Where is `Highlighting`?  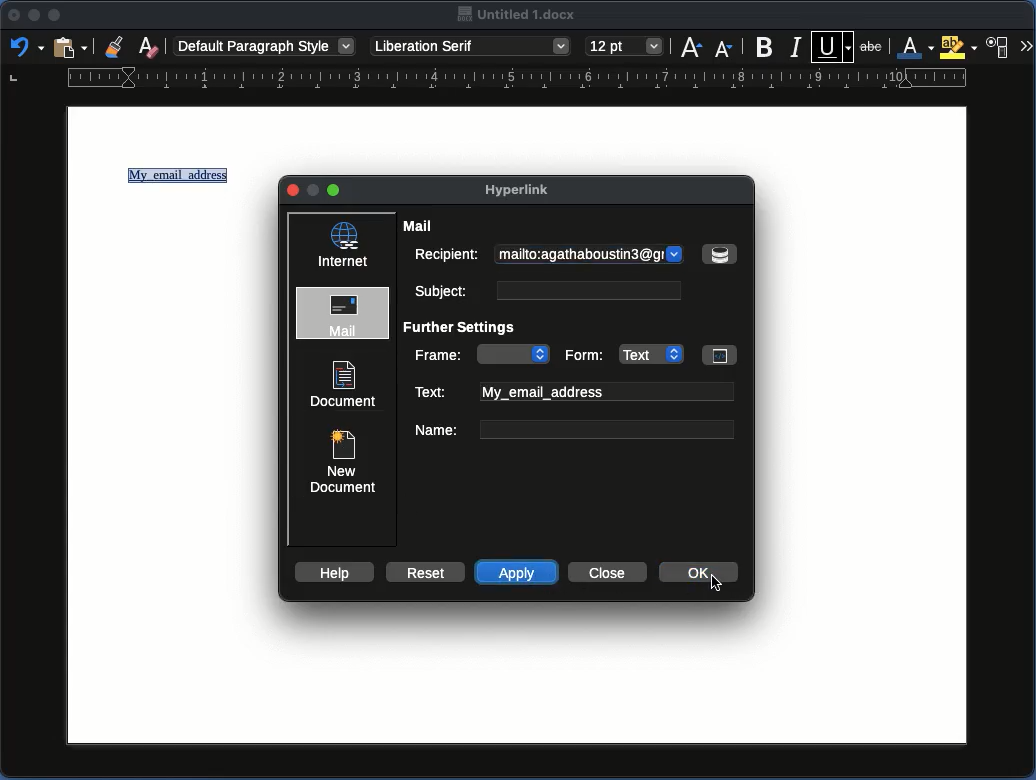 Highlighting is located at coordinates (958, 47).